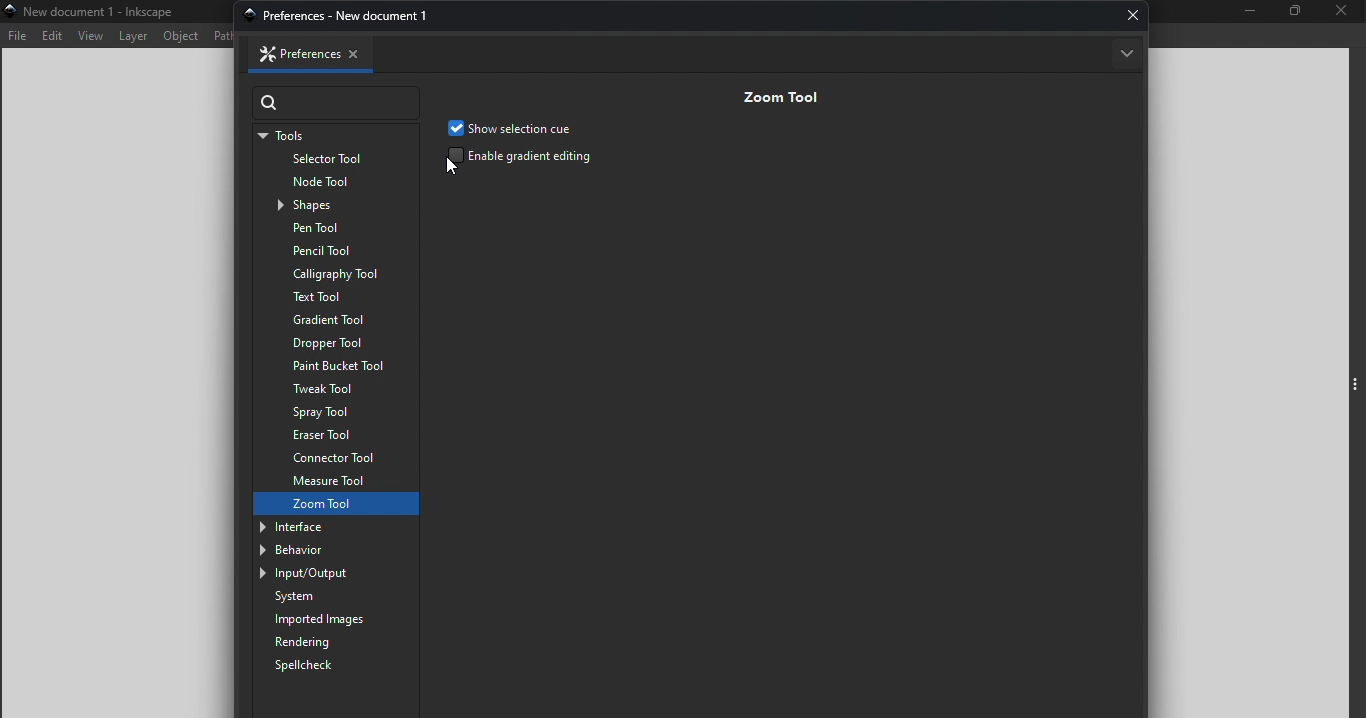 The width and height of the screenshot is (1366, 718). Describe the element at coordinates (249, 14) in the screenshot. I see `app icon` at that location.